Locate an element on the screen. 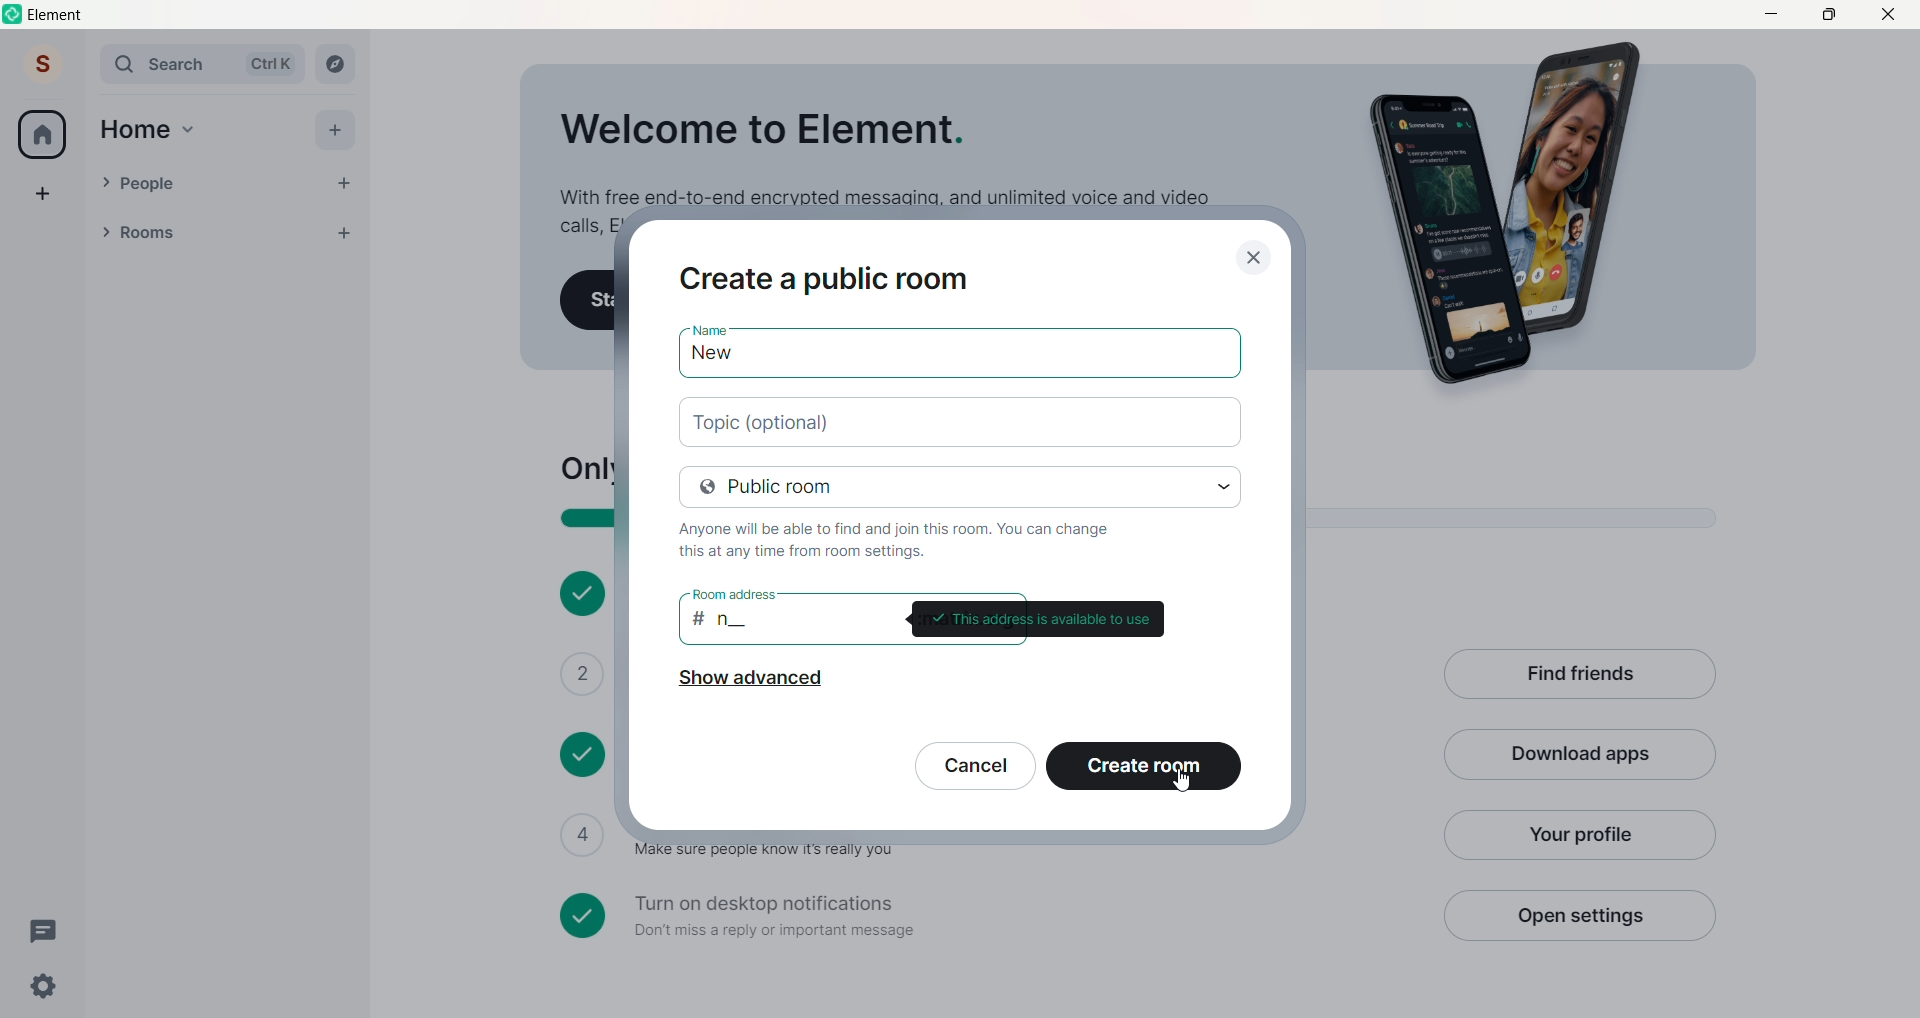 This screenshot has width=1920, height=1018. This address is available to use is located at coordinates (1036, 619).